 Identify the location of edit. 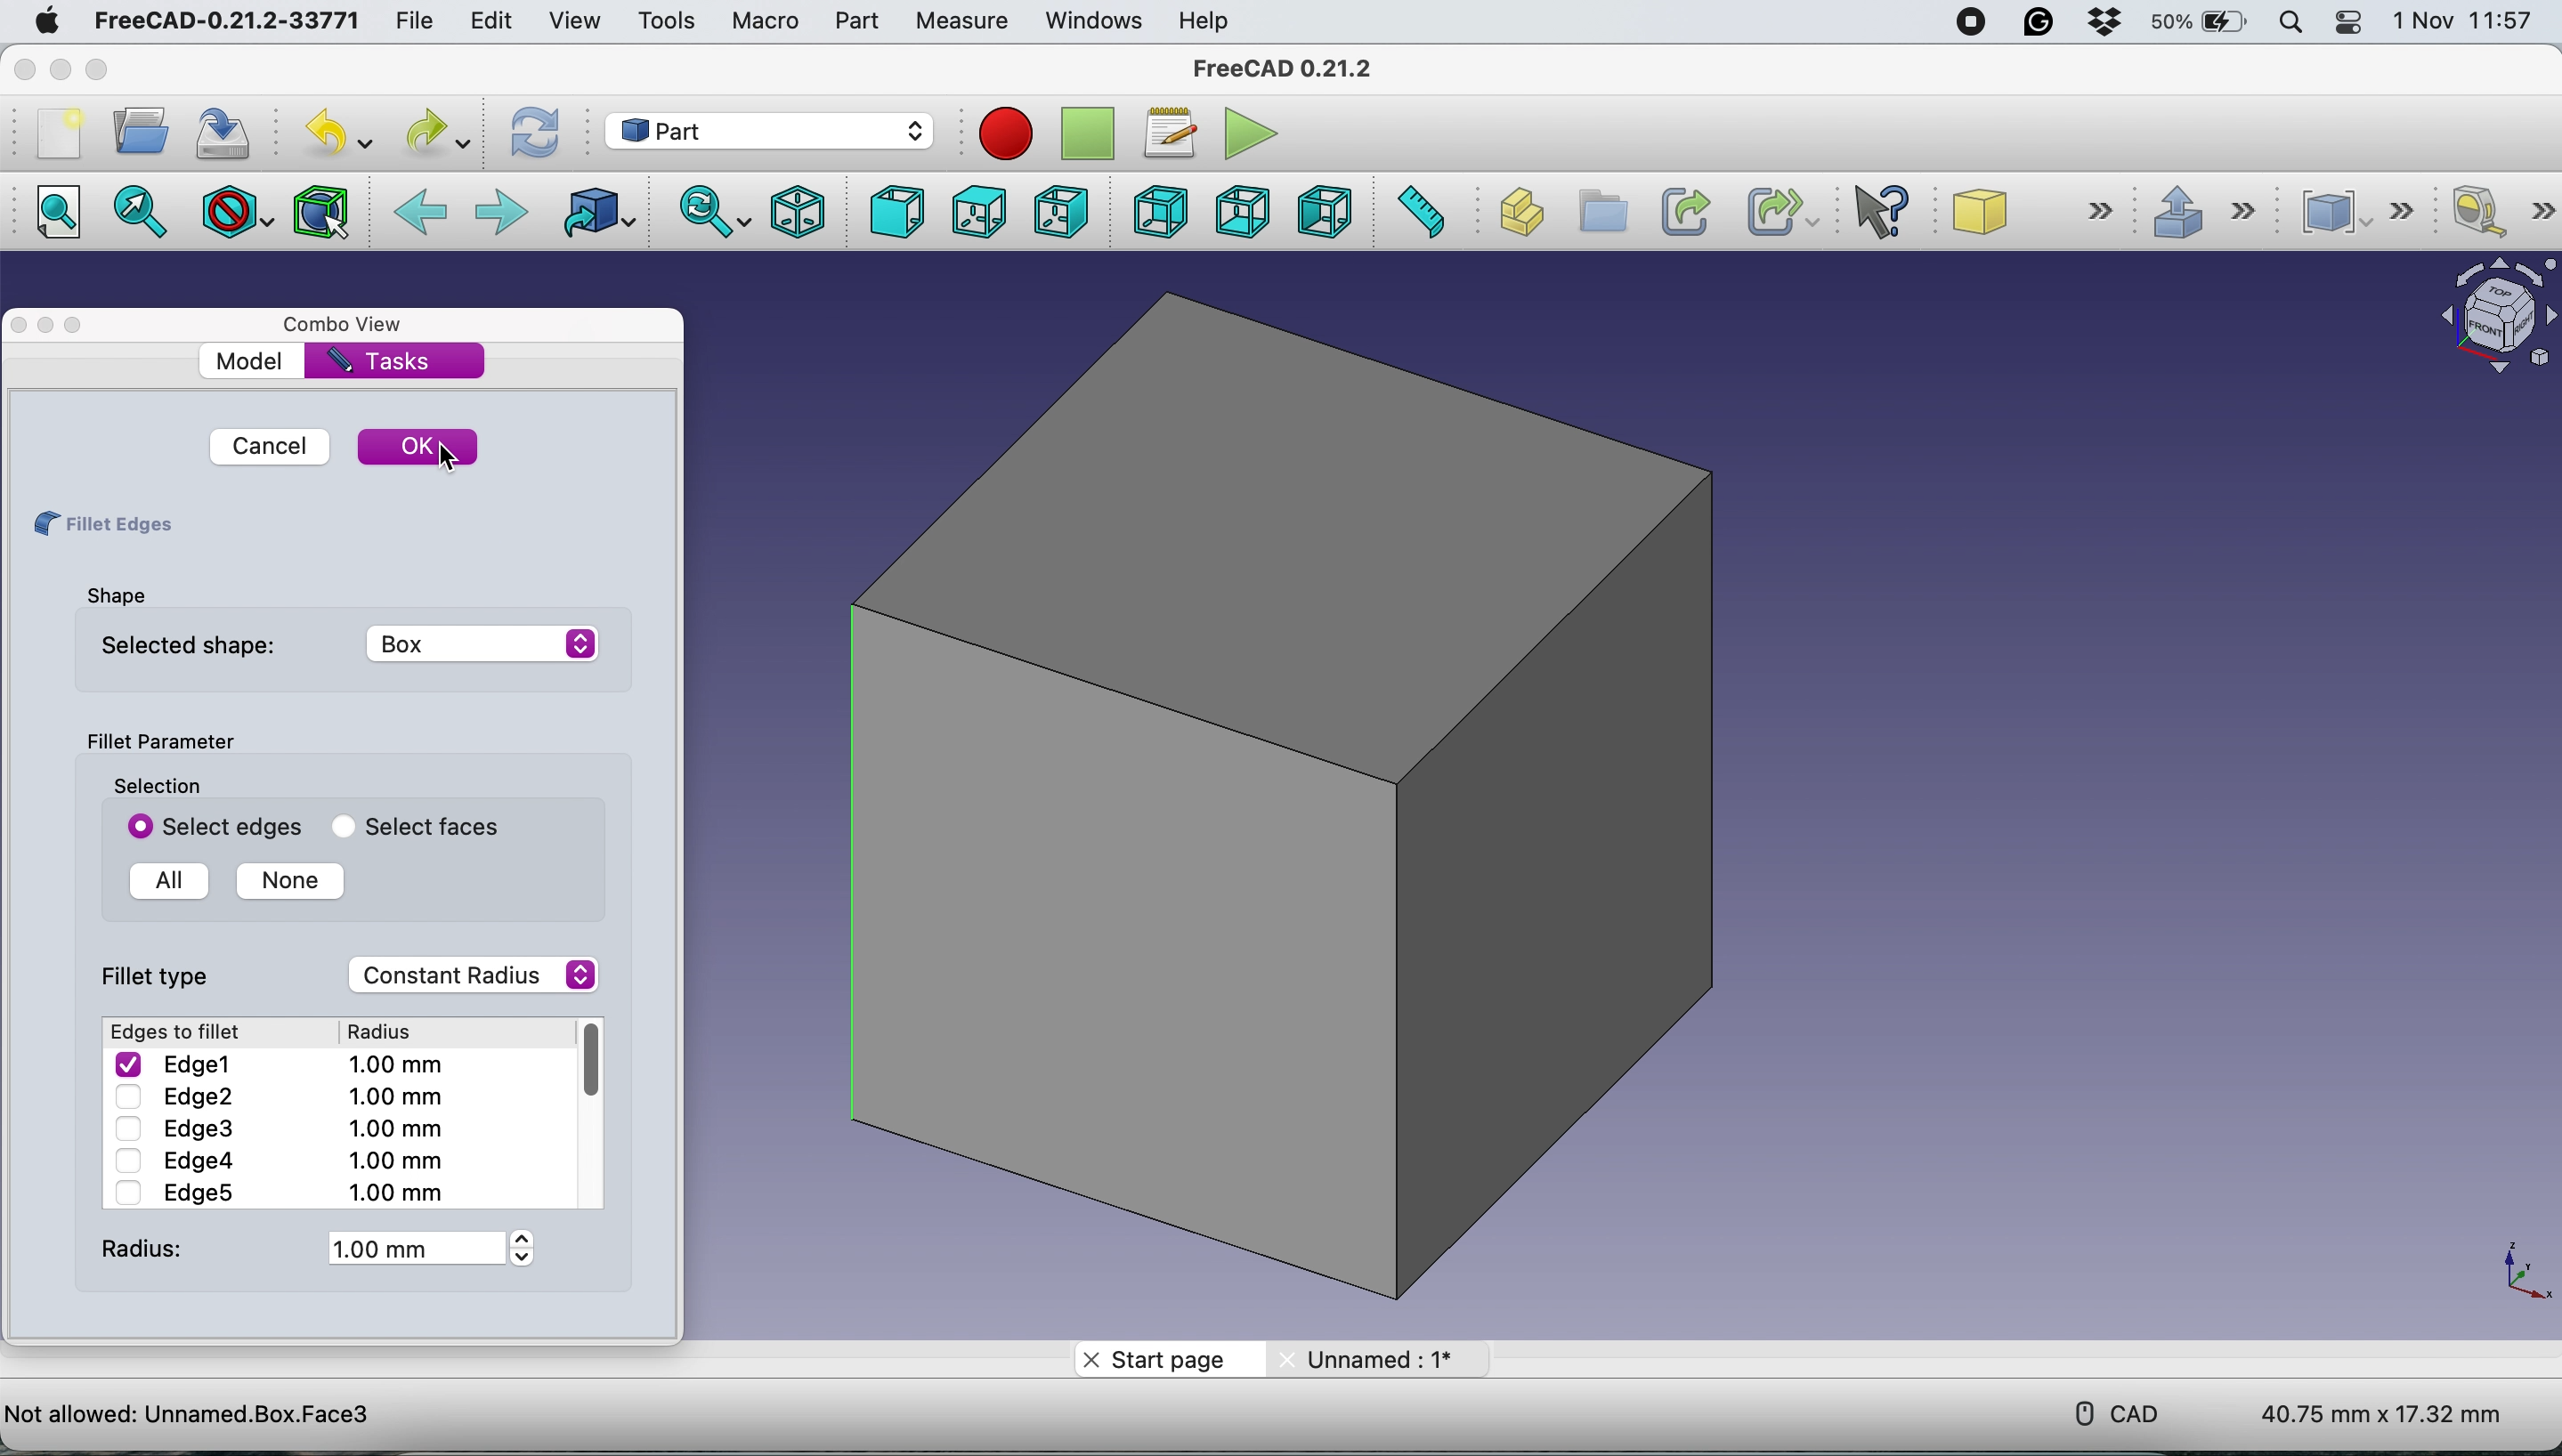
(489, 22).